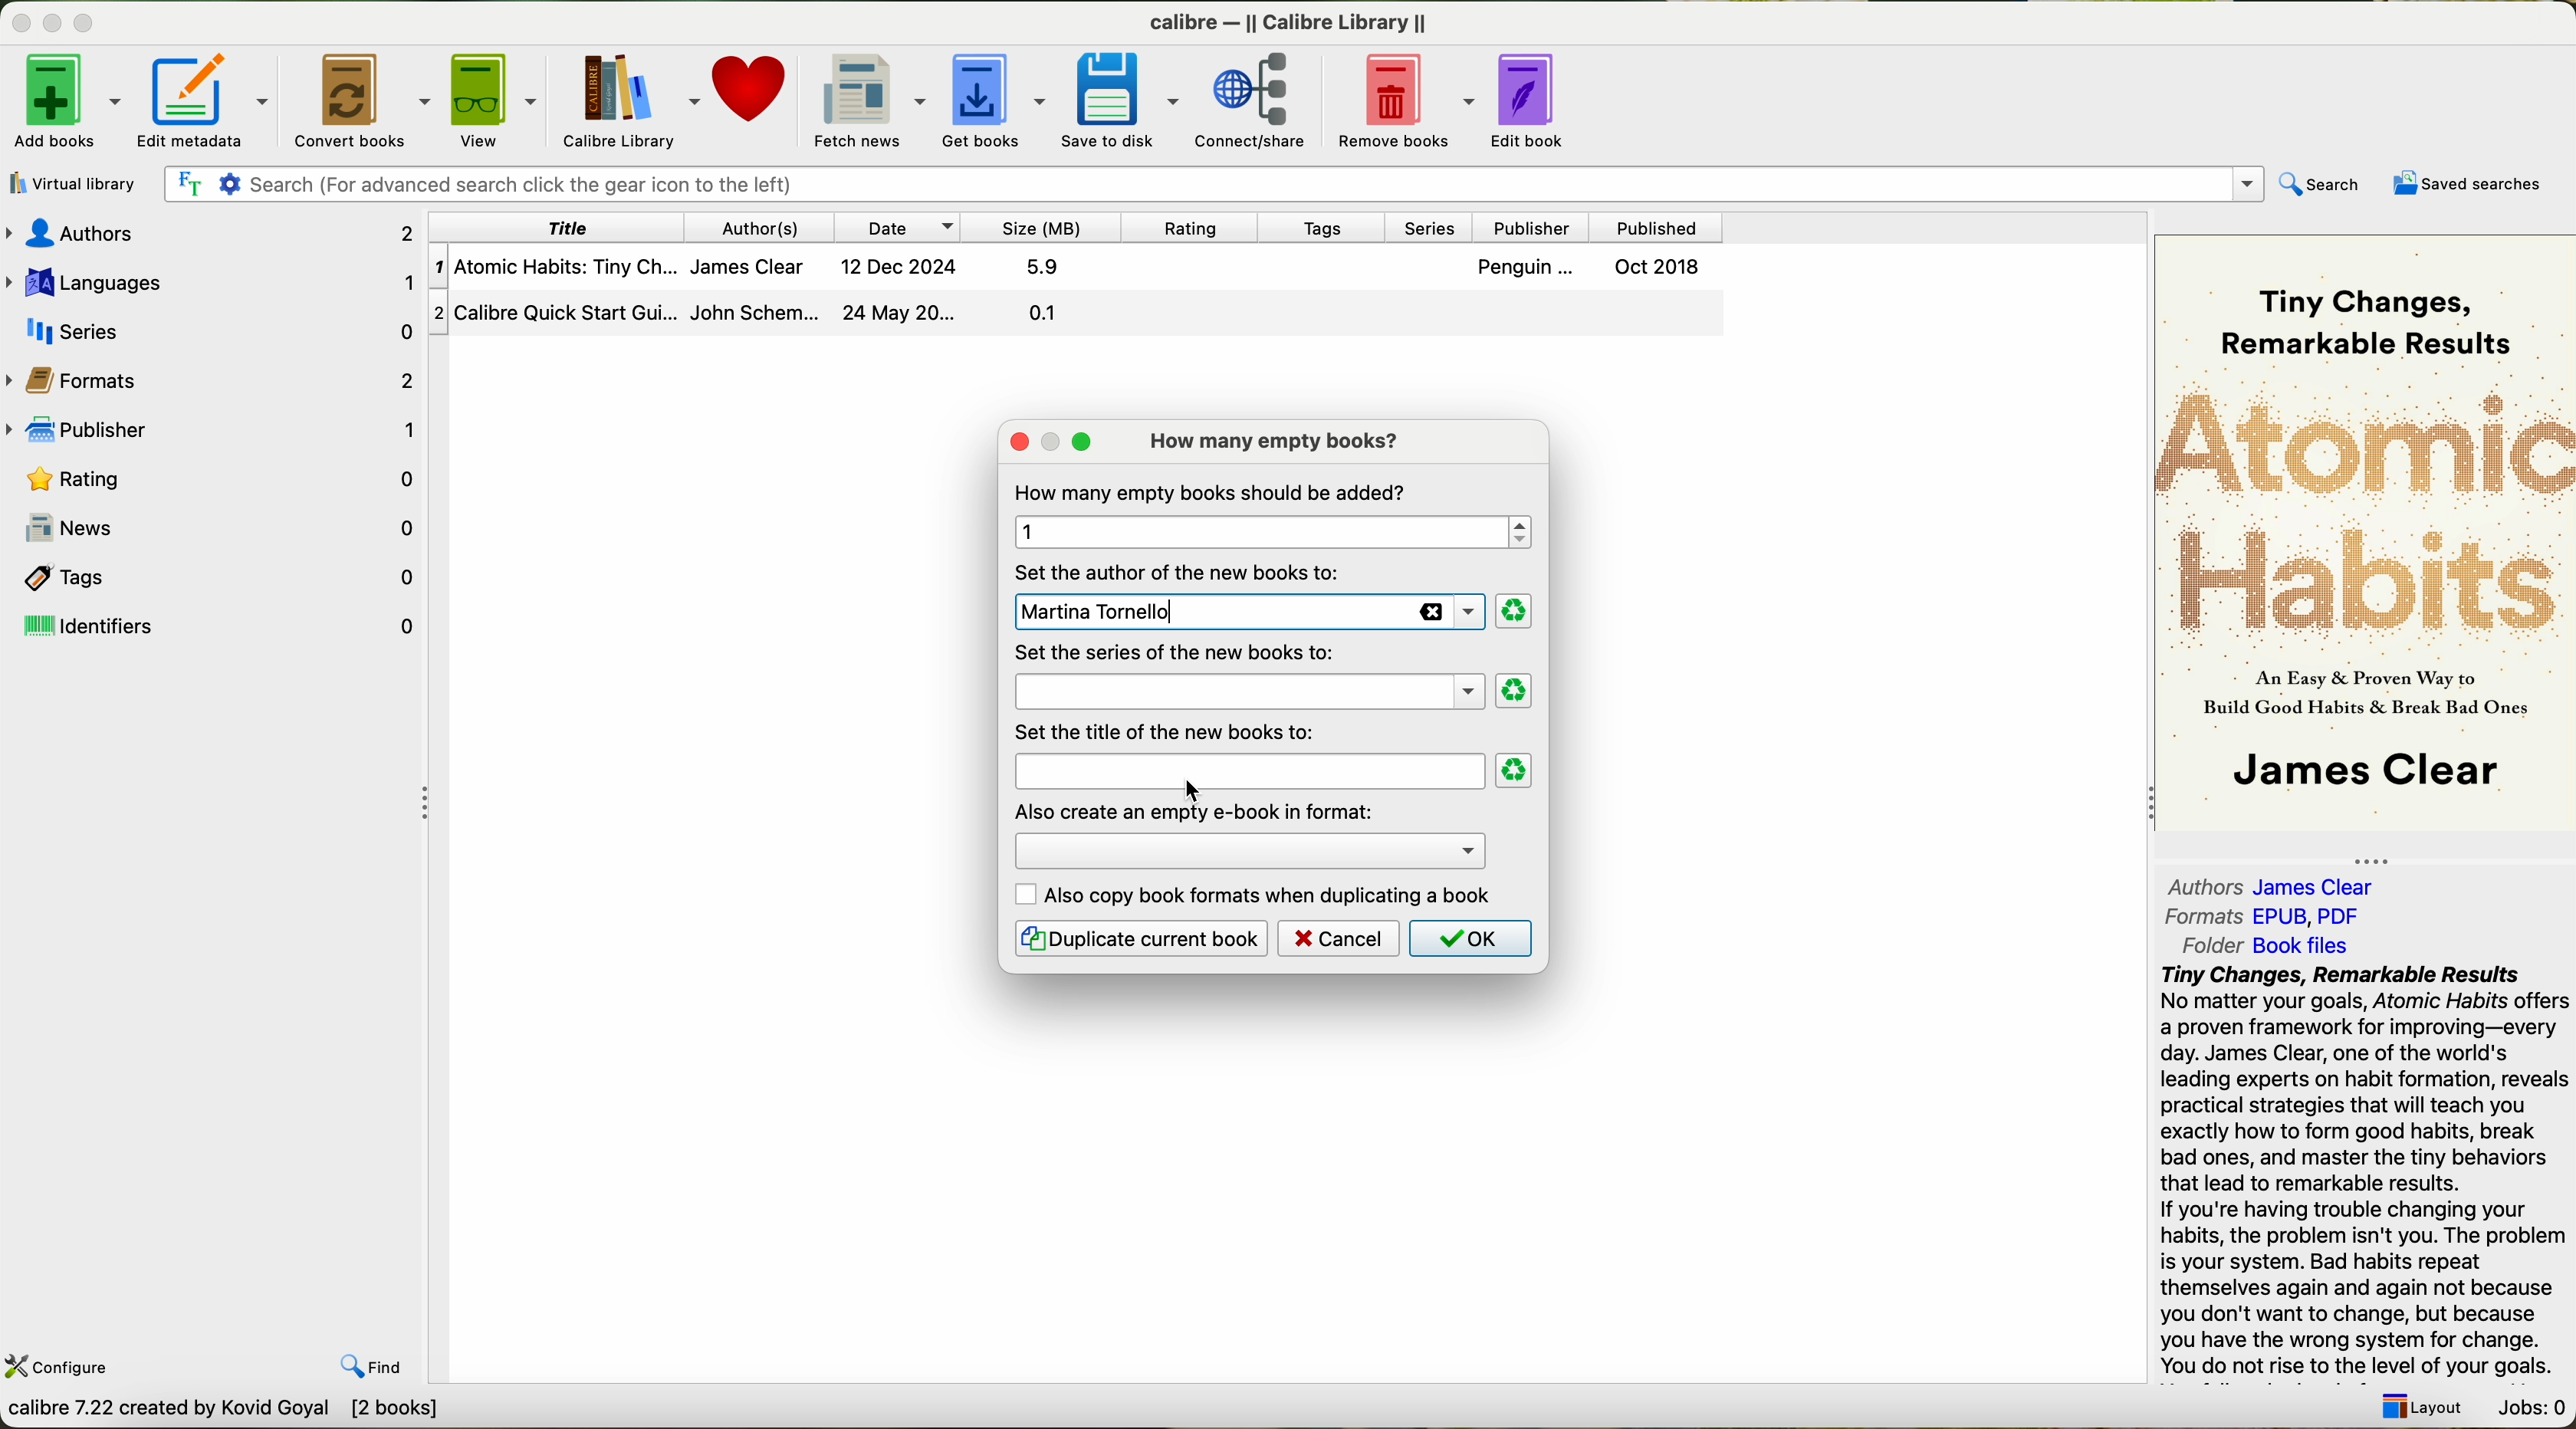 The height and width of the screenshot is (1429, 2576). What do you see at coordinates (1048, 226) in the screenshot?
I see `size` at bounding box center [1048, 226].